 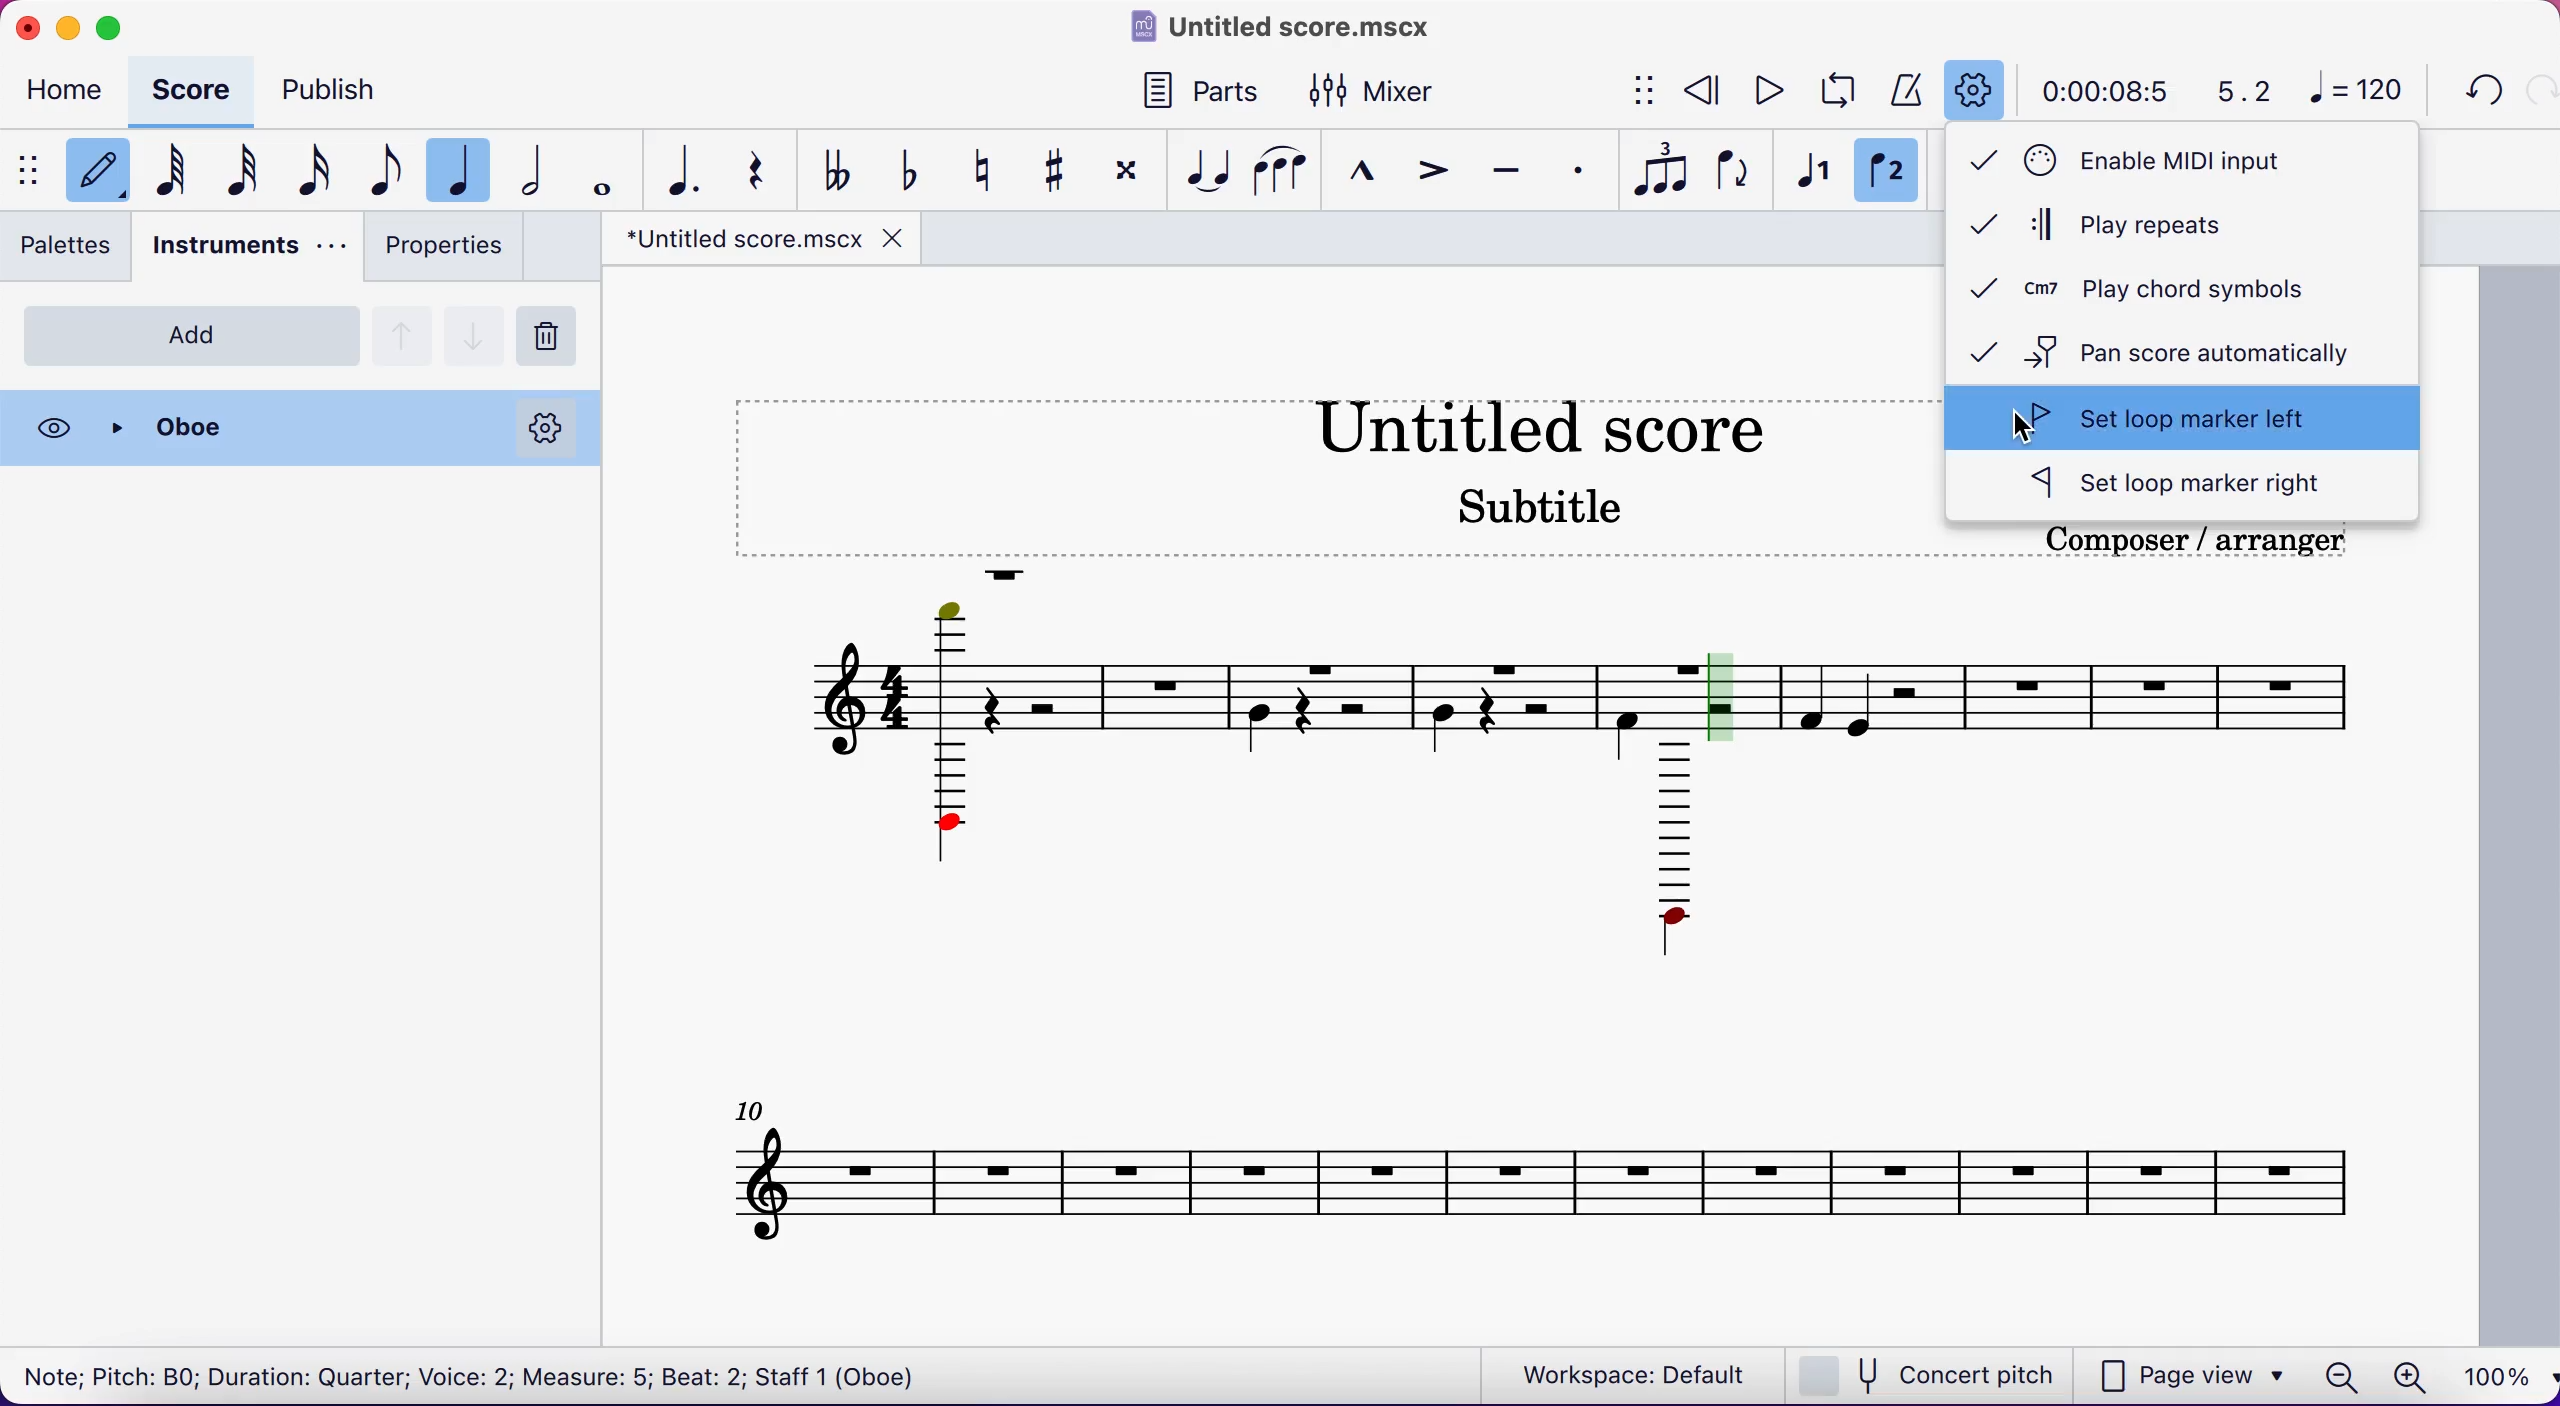 I want to click on play chord symbols, so click(x=2175, y=292).